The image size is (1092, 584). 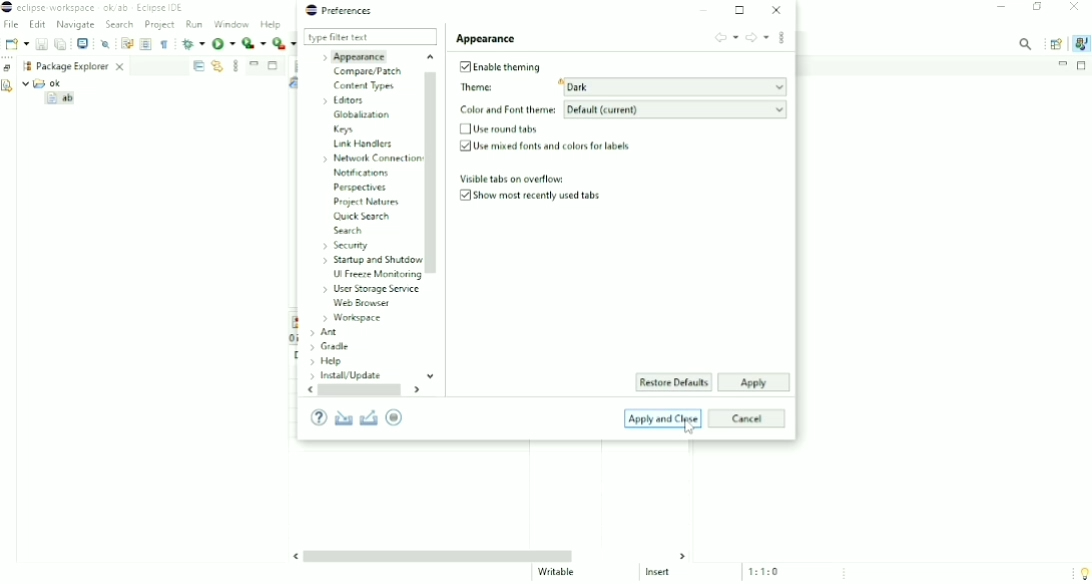 I want to click on Window, so click(x=232, y=24).